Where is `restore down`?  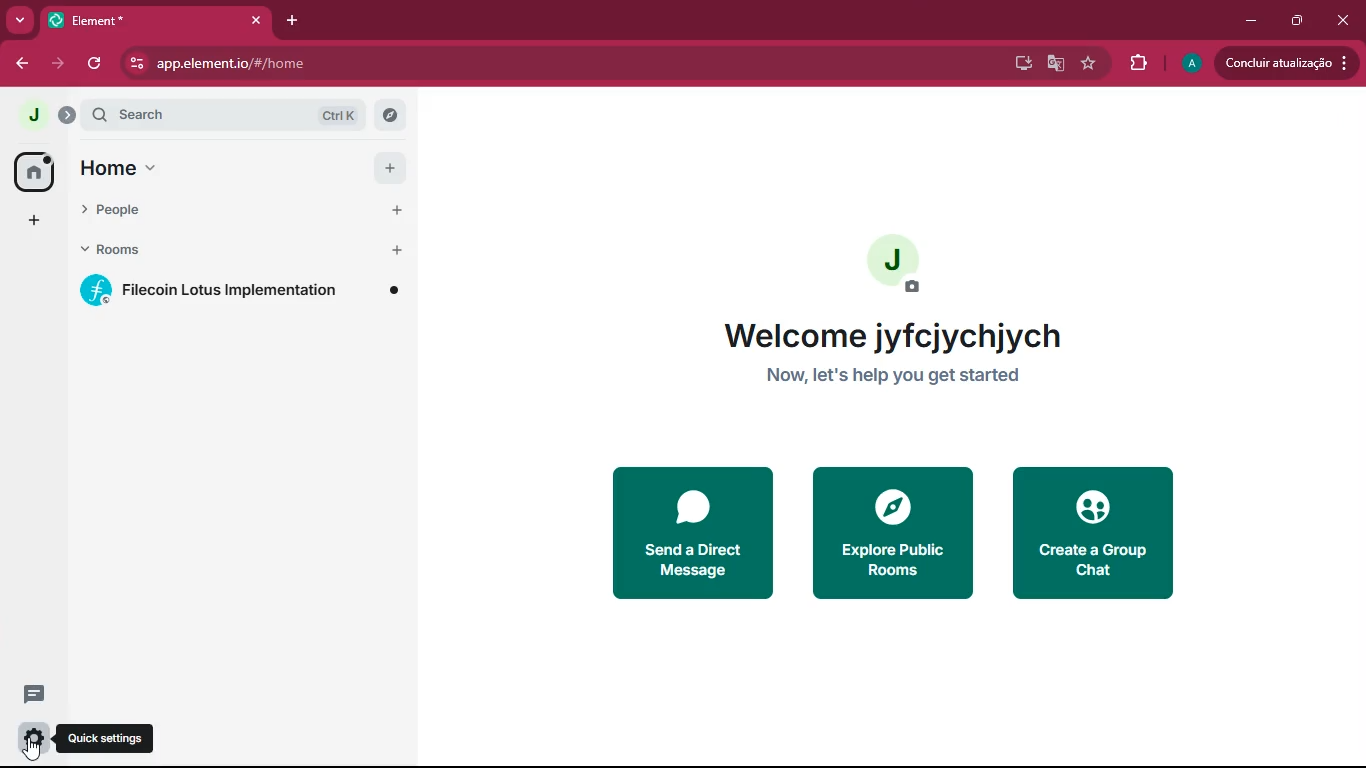 restore down is located at coordinates (1294, 21).